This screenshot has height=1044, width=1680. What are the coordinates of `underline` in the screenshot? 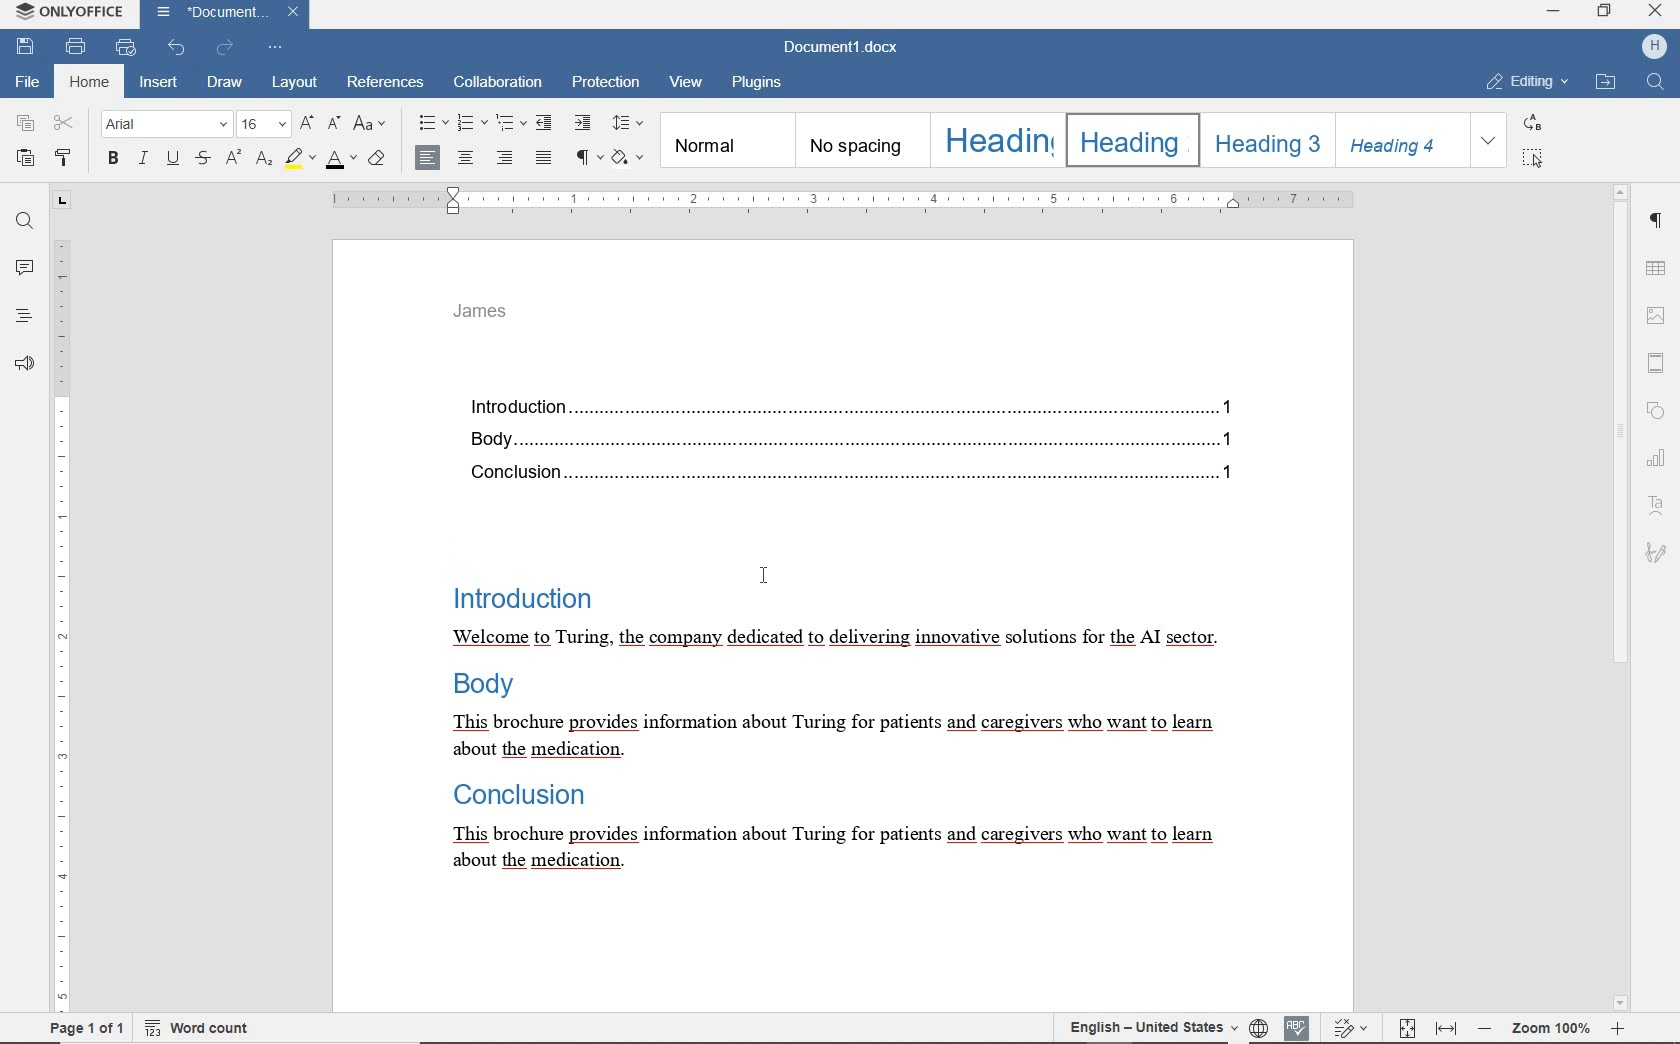 It's located at (175, 160).